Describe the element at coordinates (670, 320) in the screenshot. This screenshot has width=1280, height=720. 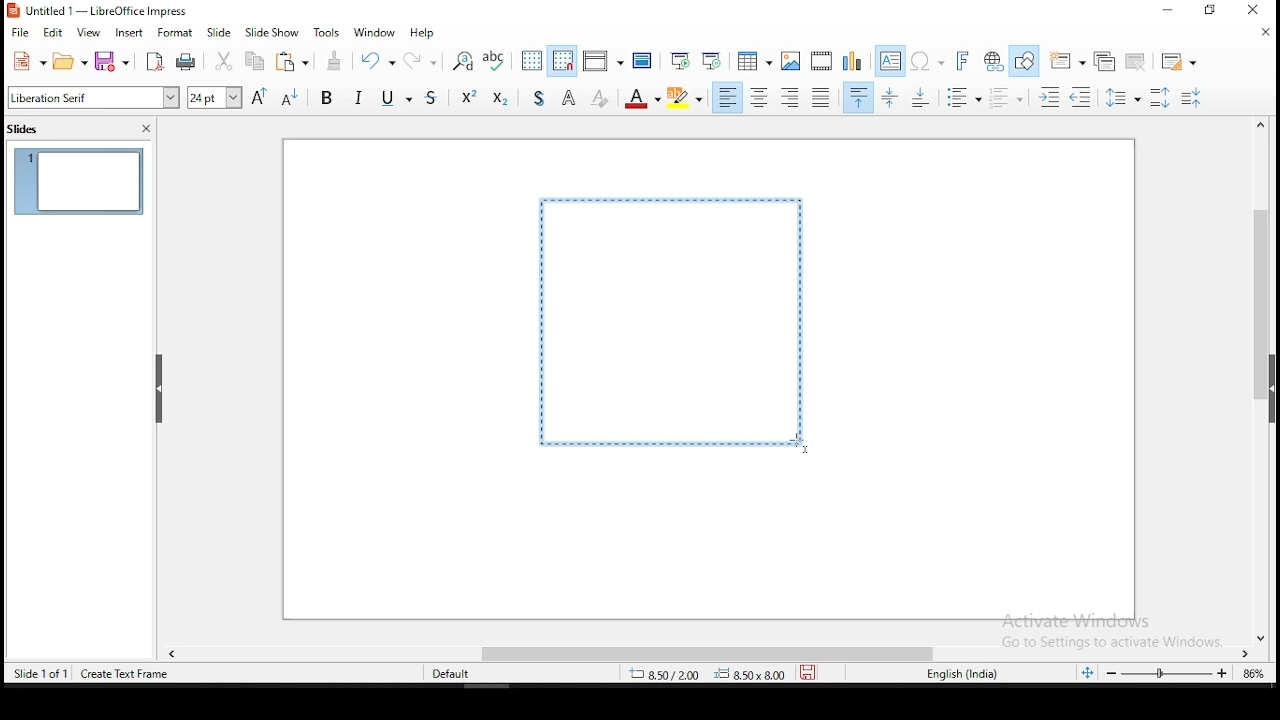
I see `active text box` at that location.